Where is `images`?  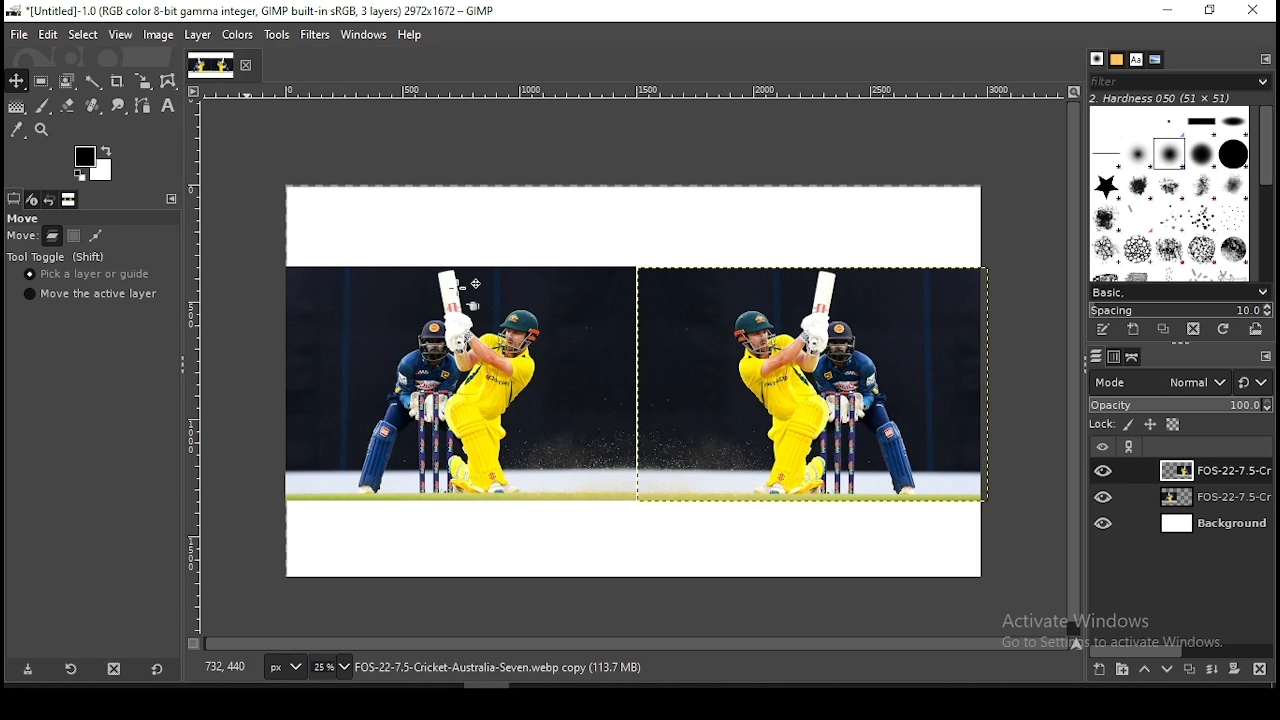 images is located at coordinates (69, 200).